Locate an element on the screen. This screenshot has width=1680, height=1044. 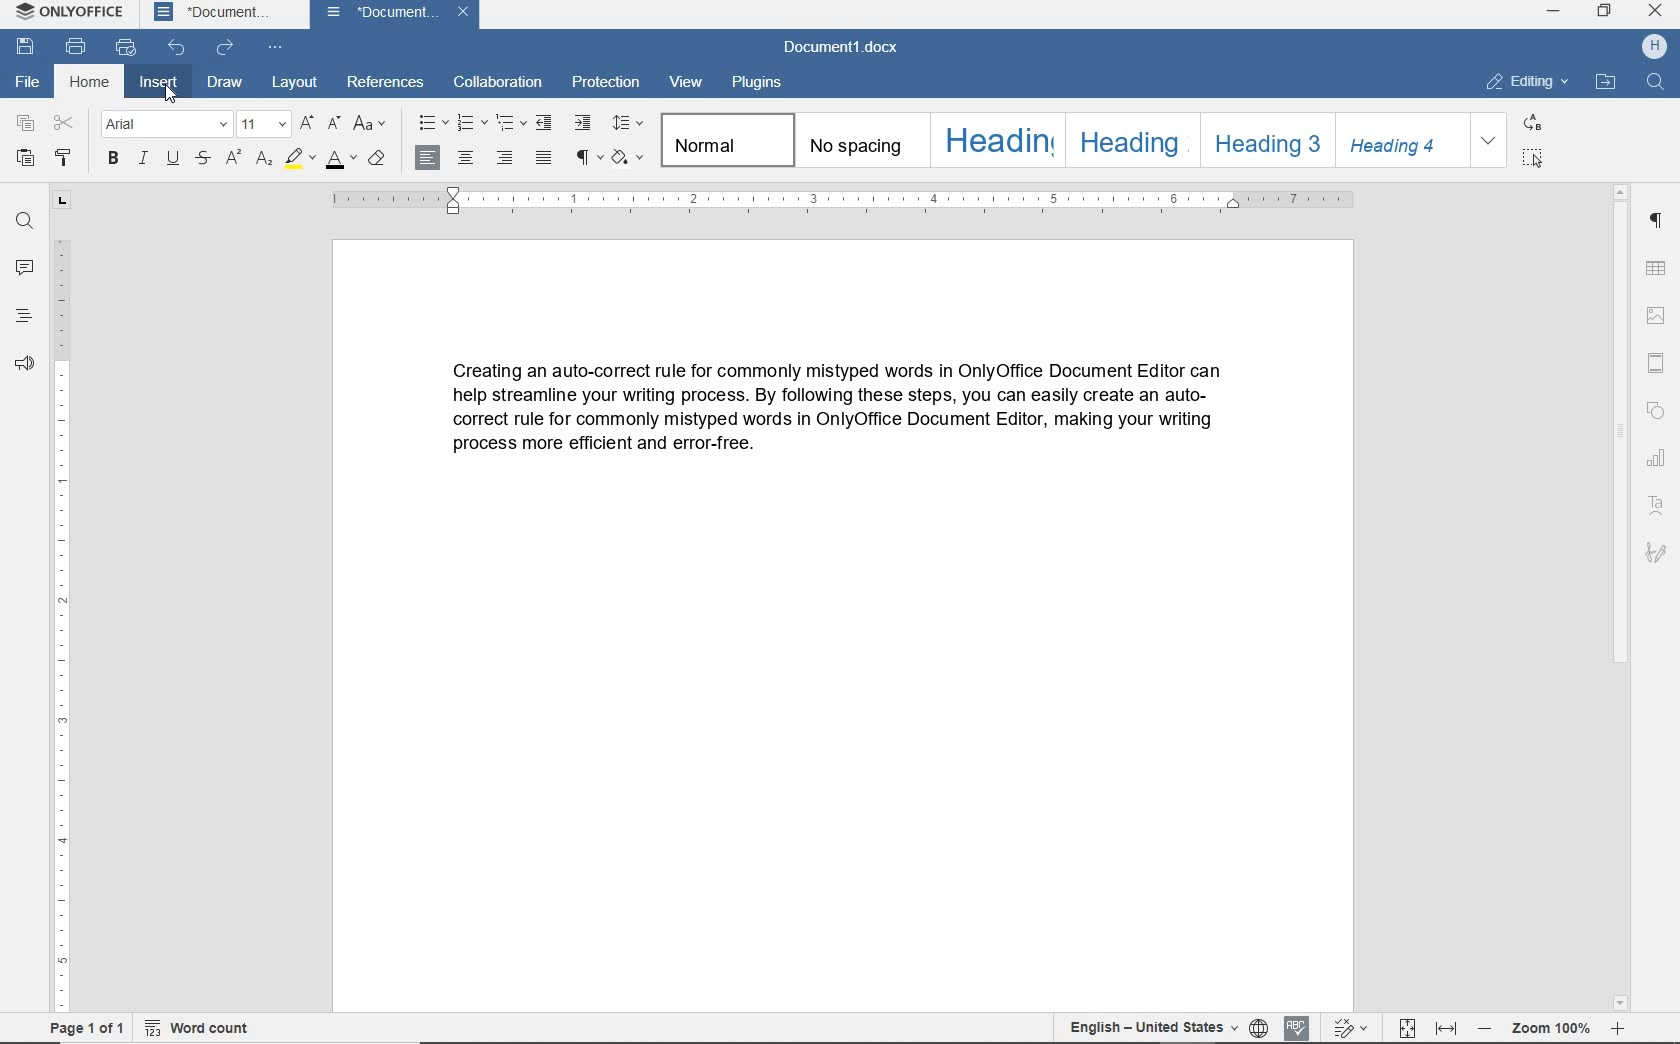
file is located at coordinates (26, 82).